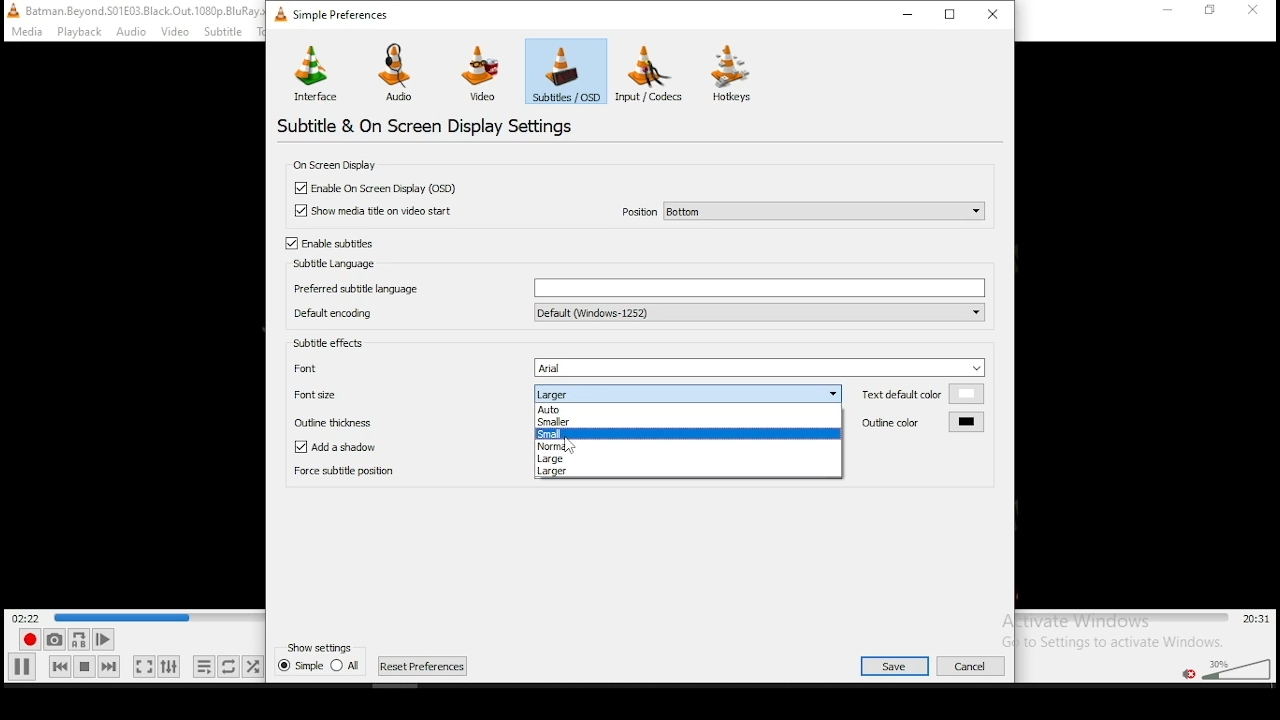 Image resolution: width=1280 pixels, height=720 pixels. What do you see at coordinates (1167, 14) in the screenshot?
I see `` at bounding box center [1167, 14].